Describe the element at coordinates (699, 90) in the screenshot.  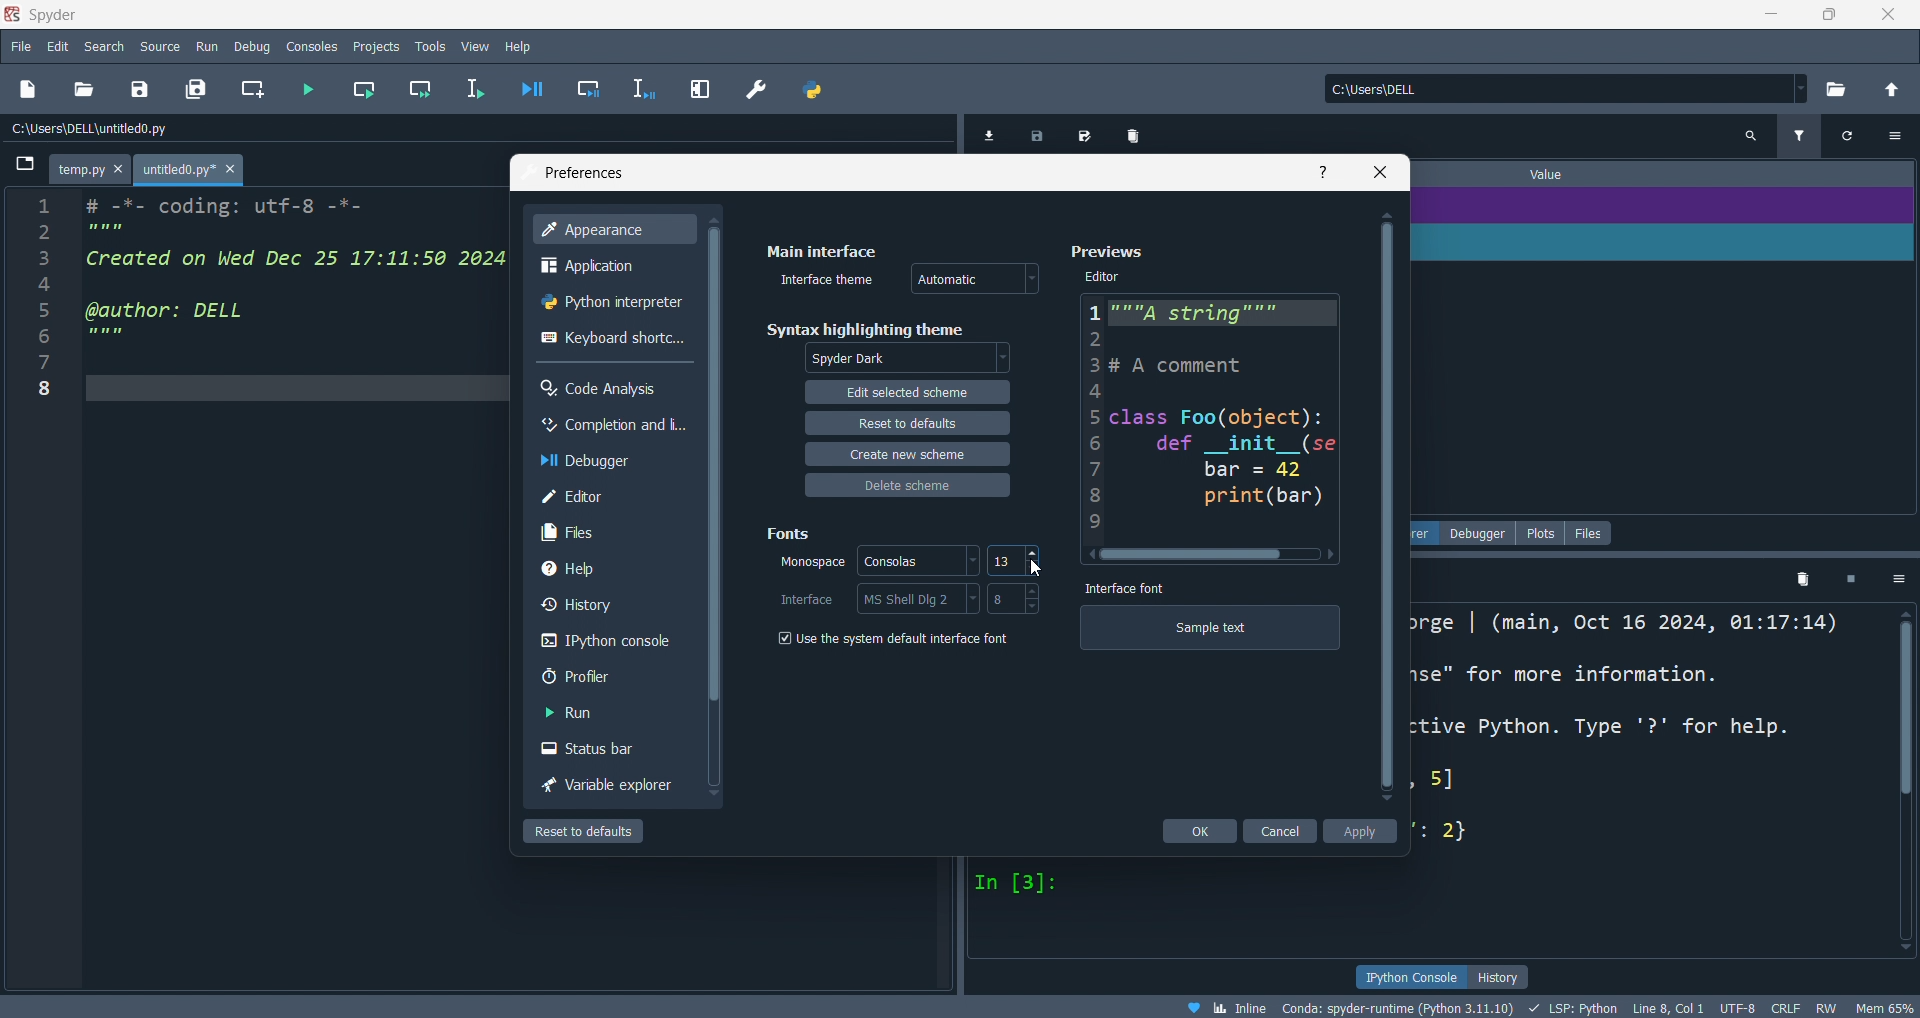
I see `expand pane` at that location.